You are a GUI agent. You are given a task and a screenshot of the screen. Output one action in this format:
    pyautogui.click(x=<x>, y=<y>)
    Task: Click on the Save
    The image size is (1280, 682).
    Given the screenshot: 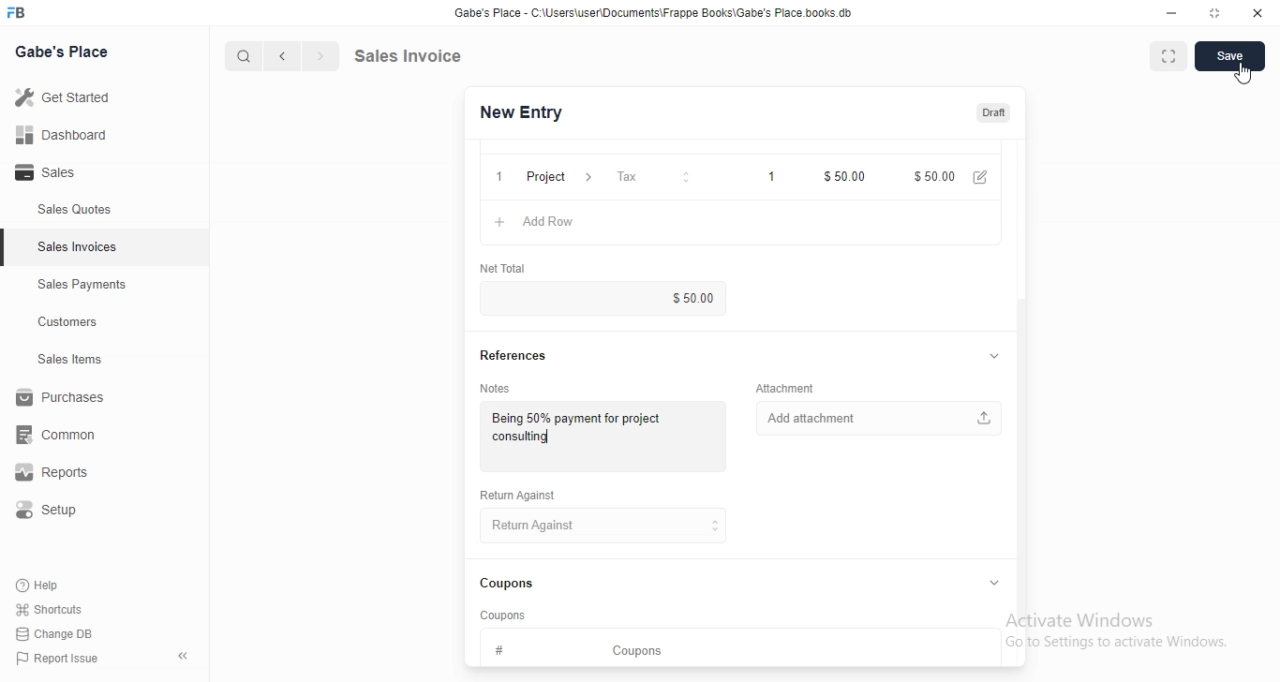 What is the action you would take?
    pyautogui.click(x=1230, y=57)
    